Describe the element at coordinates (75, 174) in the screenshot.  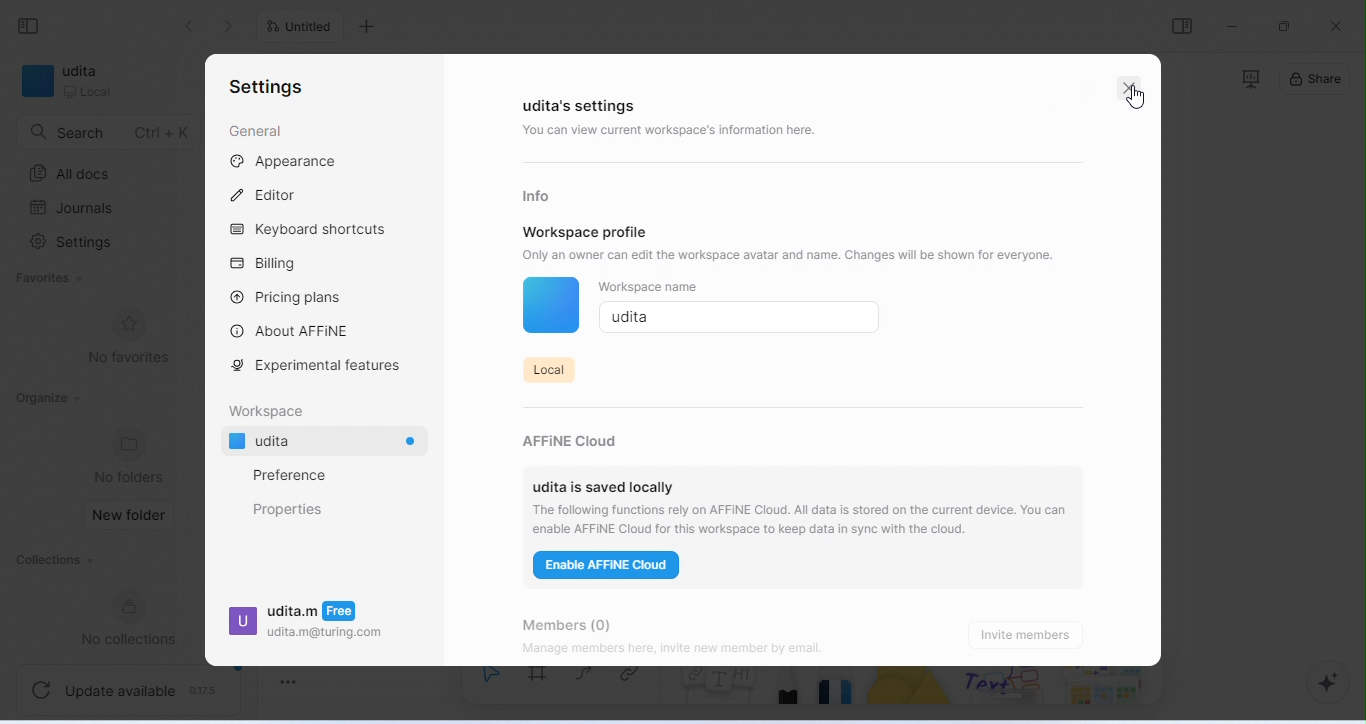
I see `all docs` at that location.